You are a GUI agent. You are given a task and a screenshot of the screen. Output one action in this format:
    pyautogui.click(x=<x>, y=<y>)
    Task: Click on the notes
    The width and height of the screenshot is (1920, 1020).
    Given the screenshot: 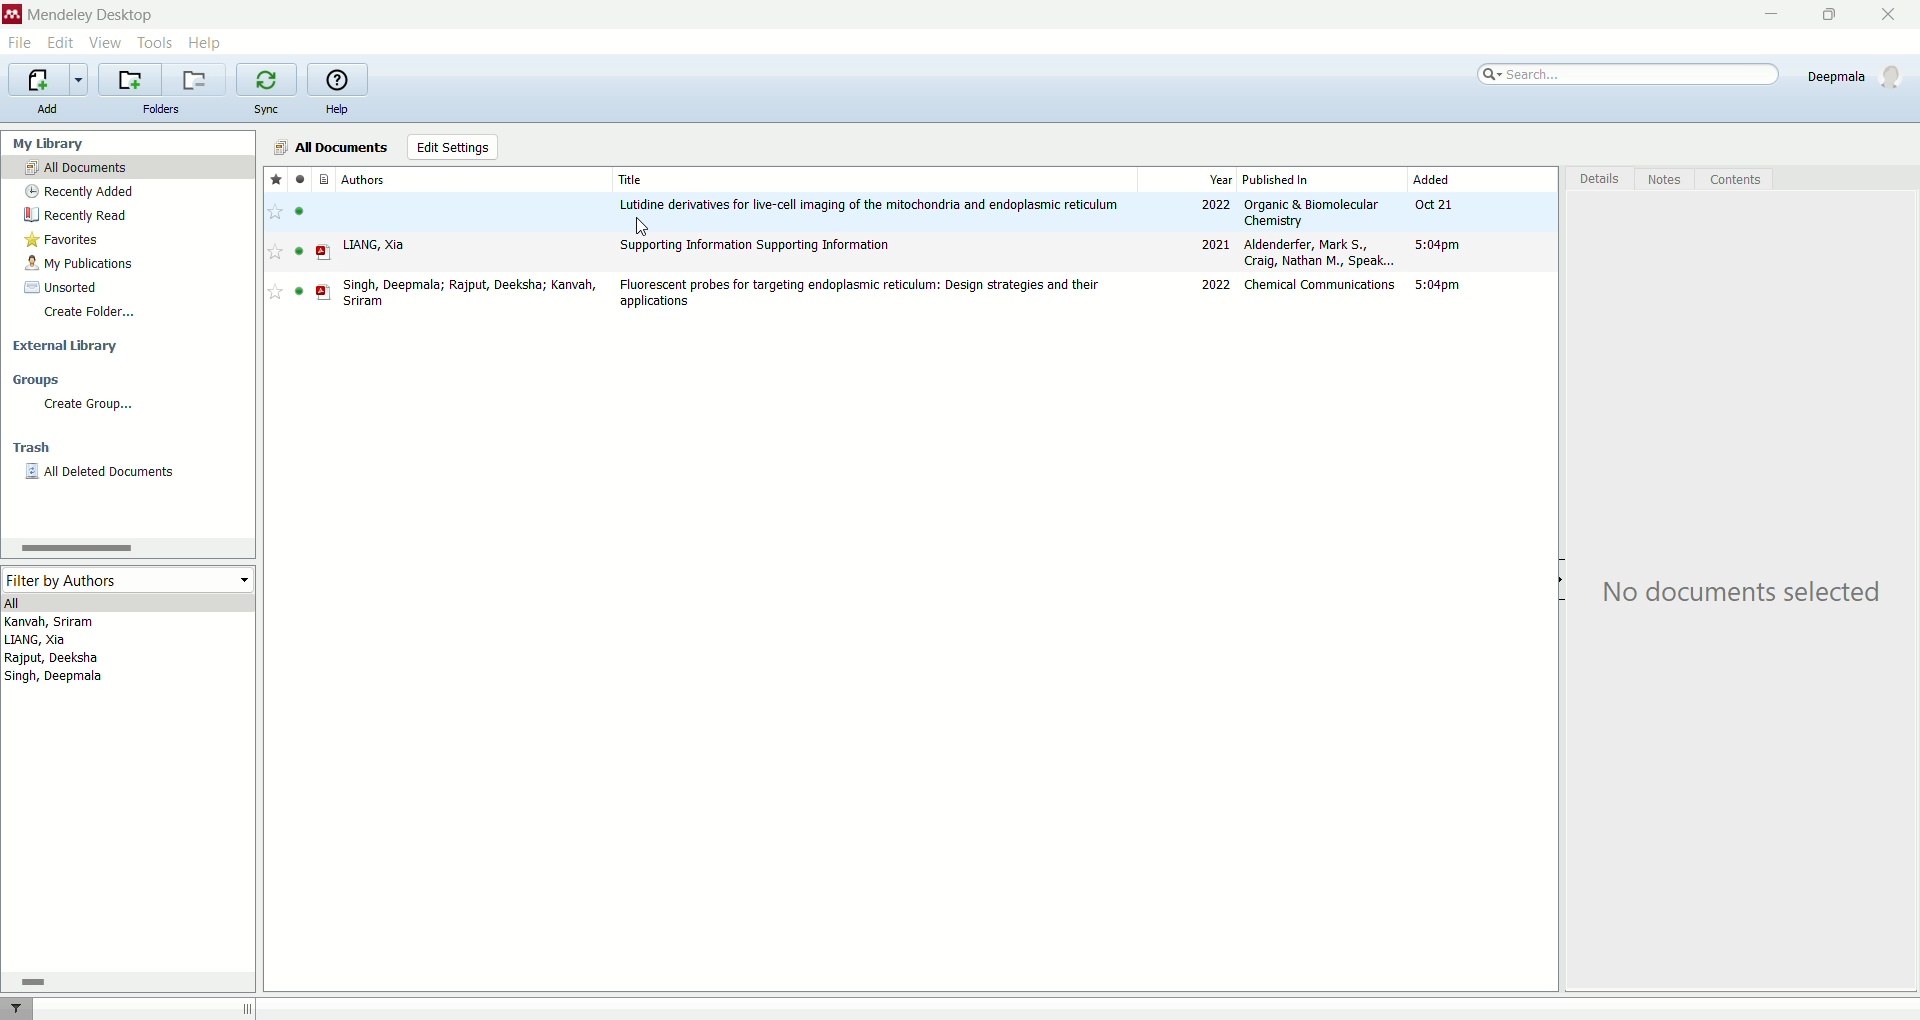 What is the action you would take?
    pyautogui.click(x=1663, y=183)
    